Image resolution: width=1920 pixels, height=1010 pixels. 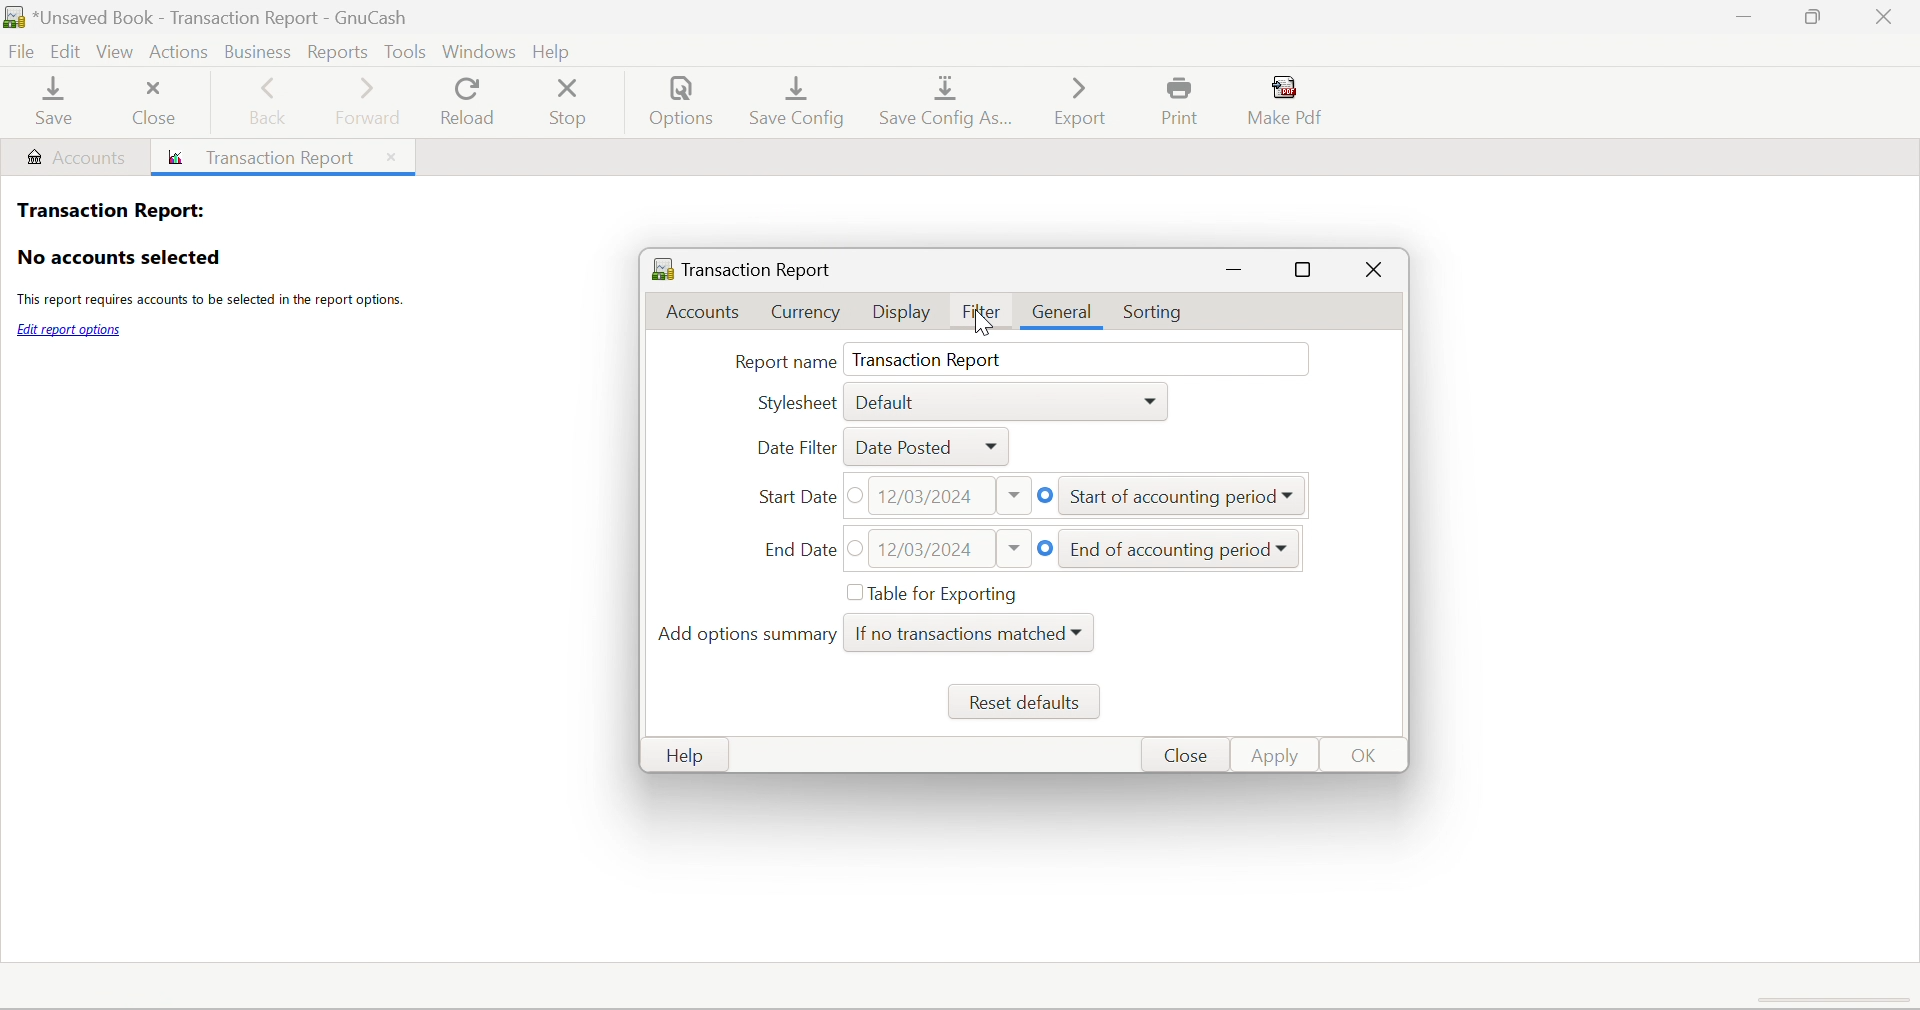 I want to click on Save Config, so click(x=800, y=100).